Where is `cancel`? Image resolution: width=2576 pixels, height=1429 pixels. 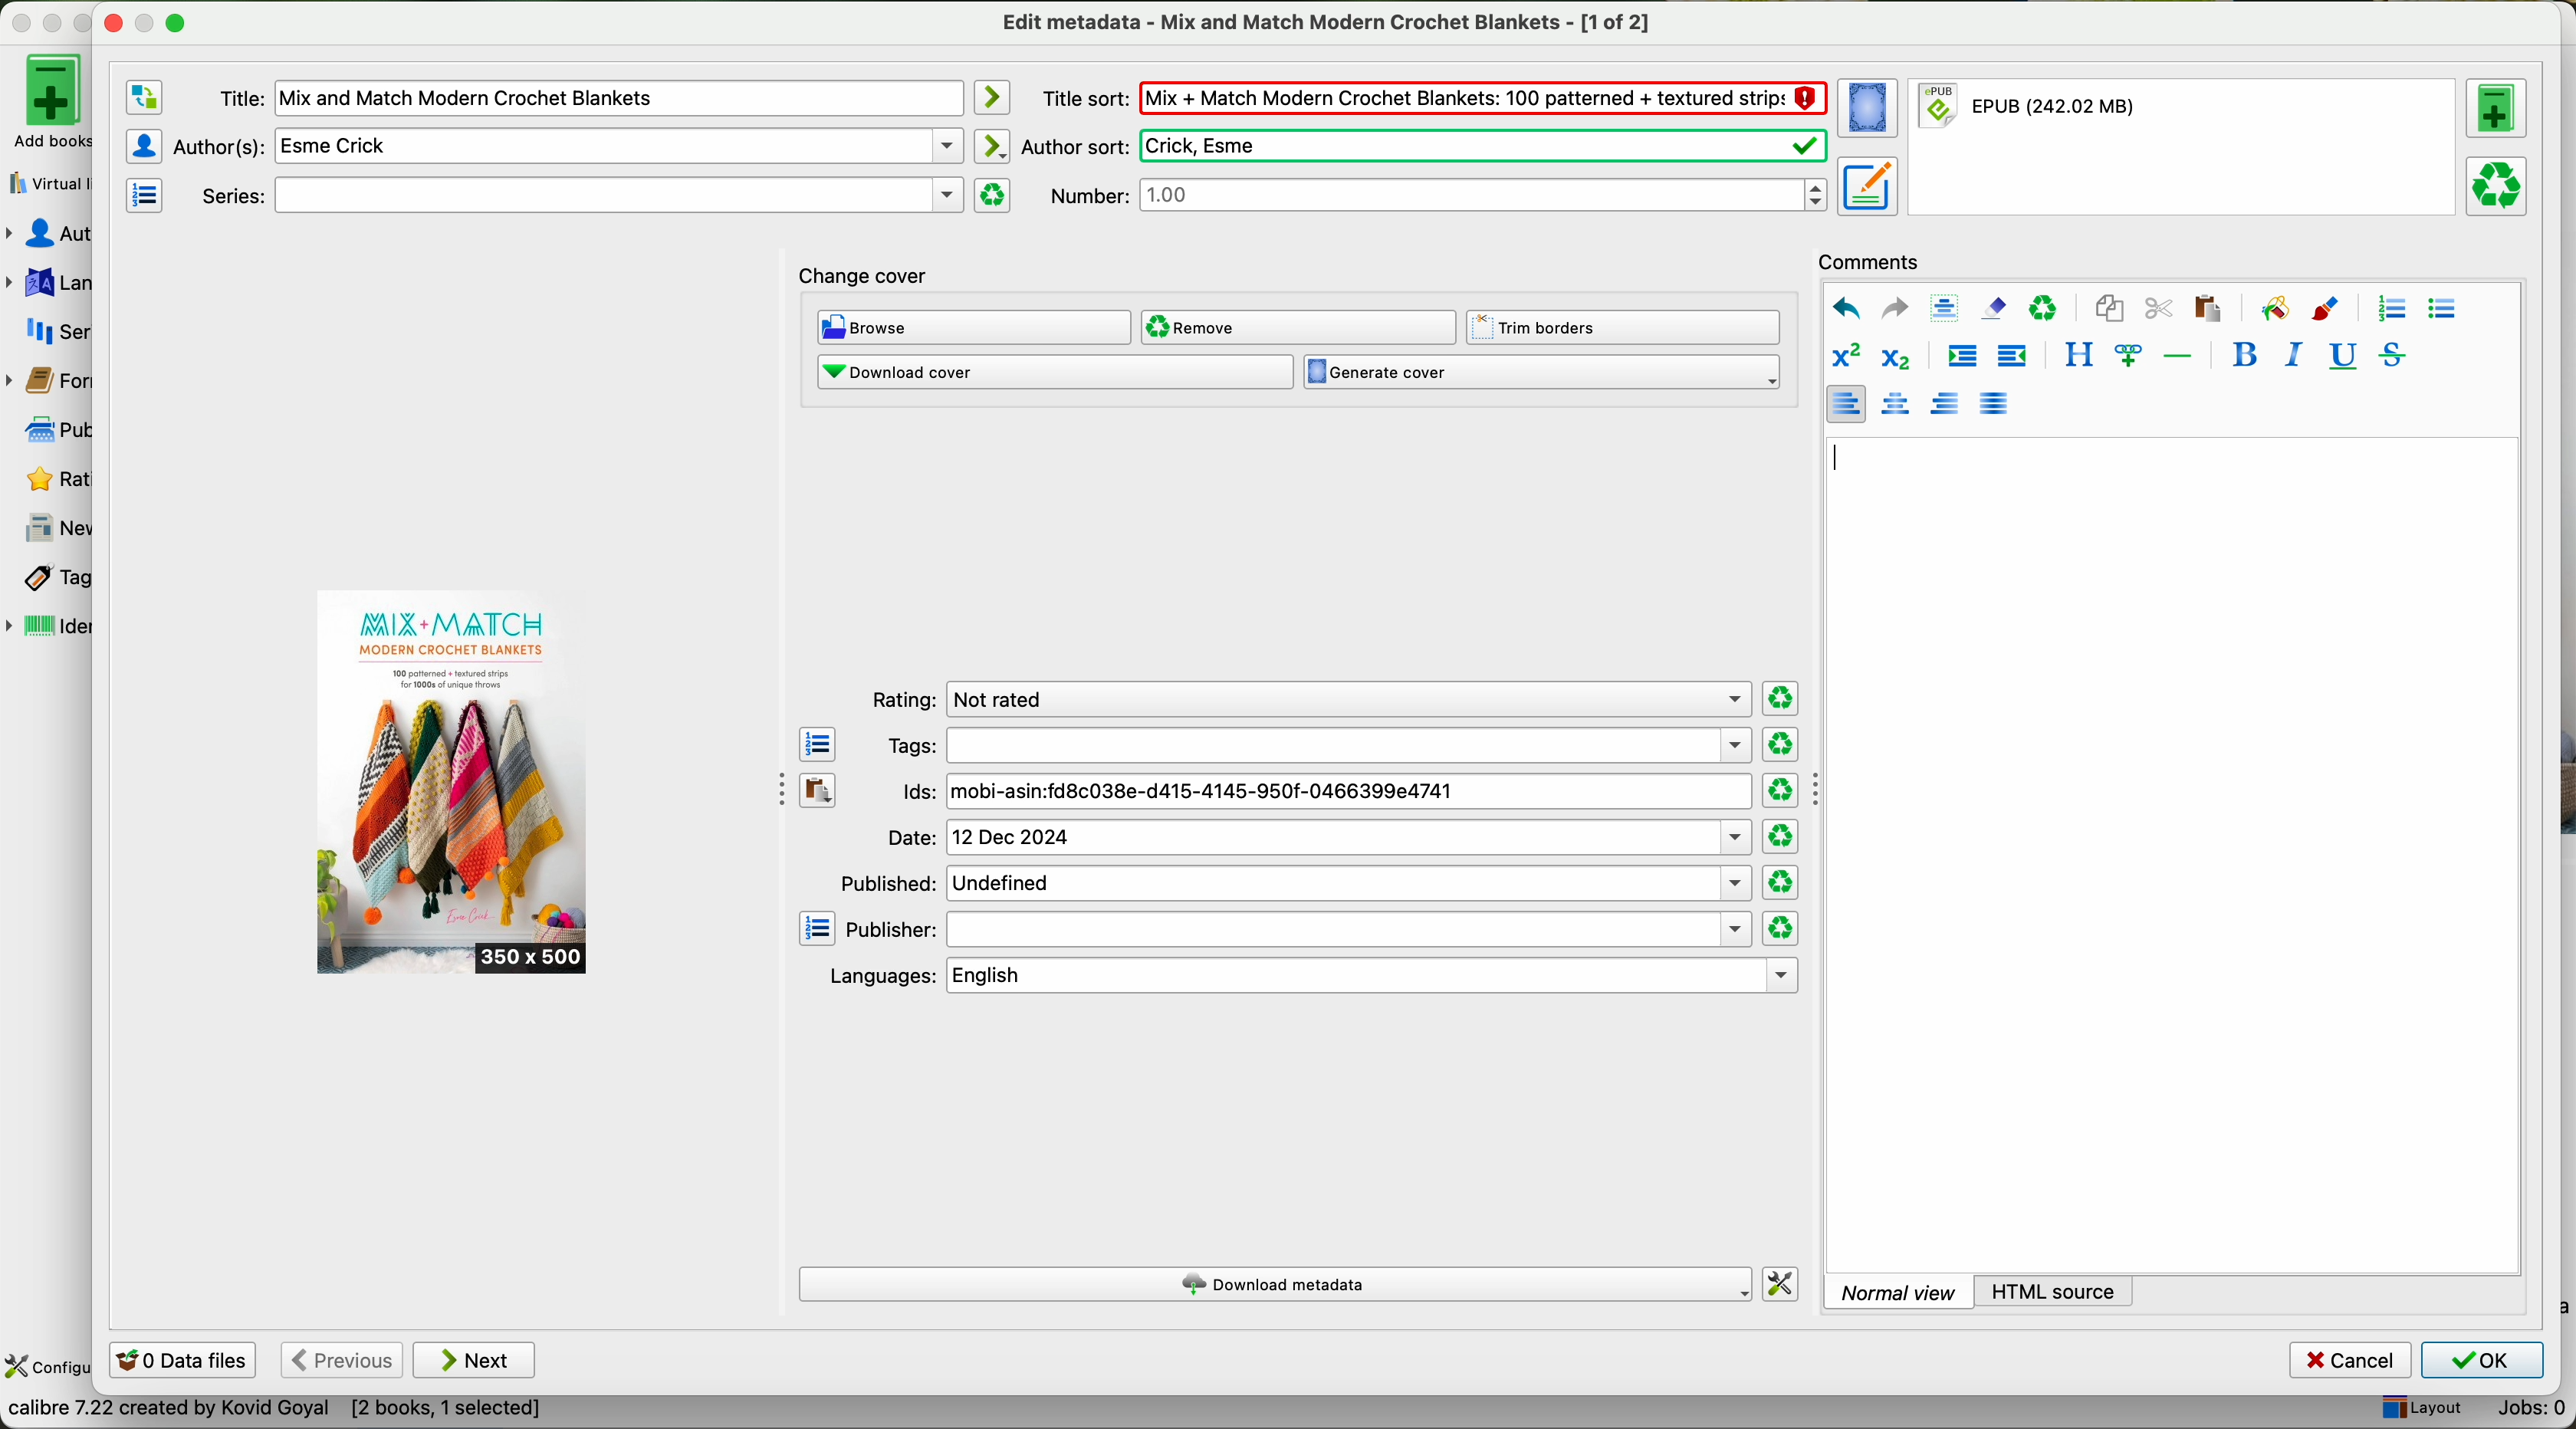
cancel is located at coordinates (2352, 1361).